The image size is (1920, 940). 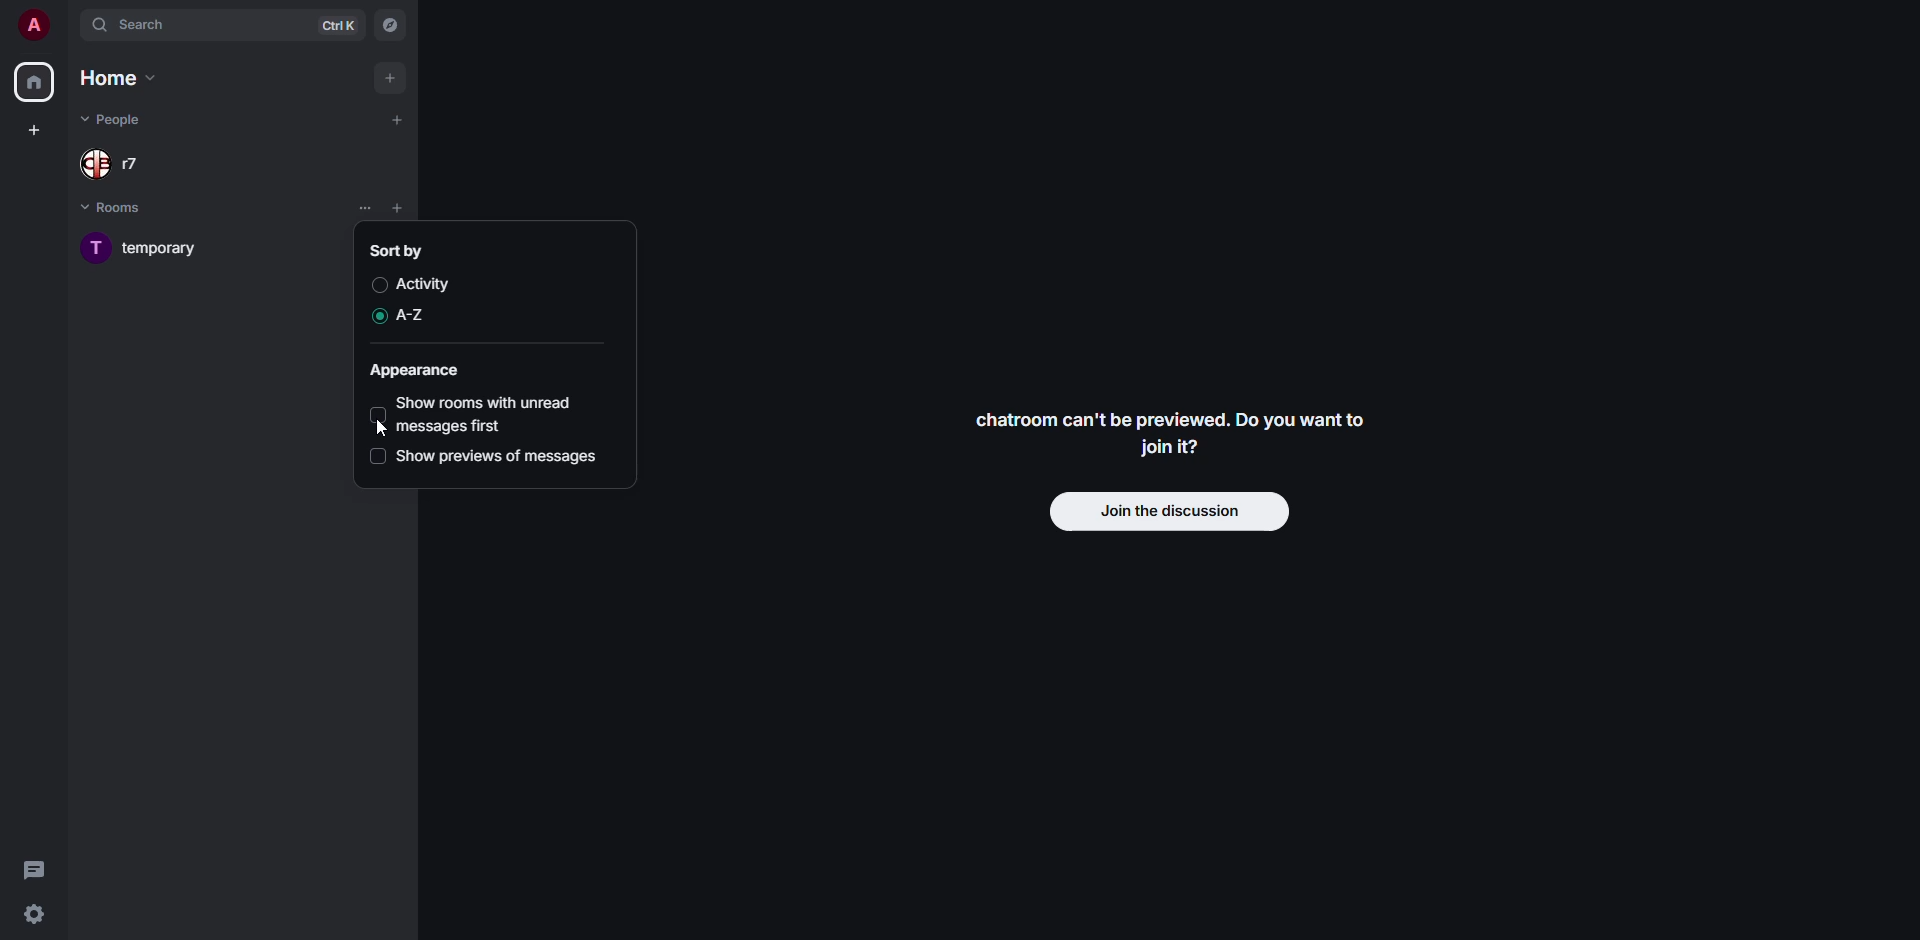 What do you see at coordinates (375, 318) in the screenshot?
I see `enabled` at bounding box center [375, 318].